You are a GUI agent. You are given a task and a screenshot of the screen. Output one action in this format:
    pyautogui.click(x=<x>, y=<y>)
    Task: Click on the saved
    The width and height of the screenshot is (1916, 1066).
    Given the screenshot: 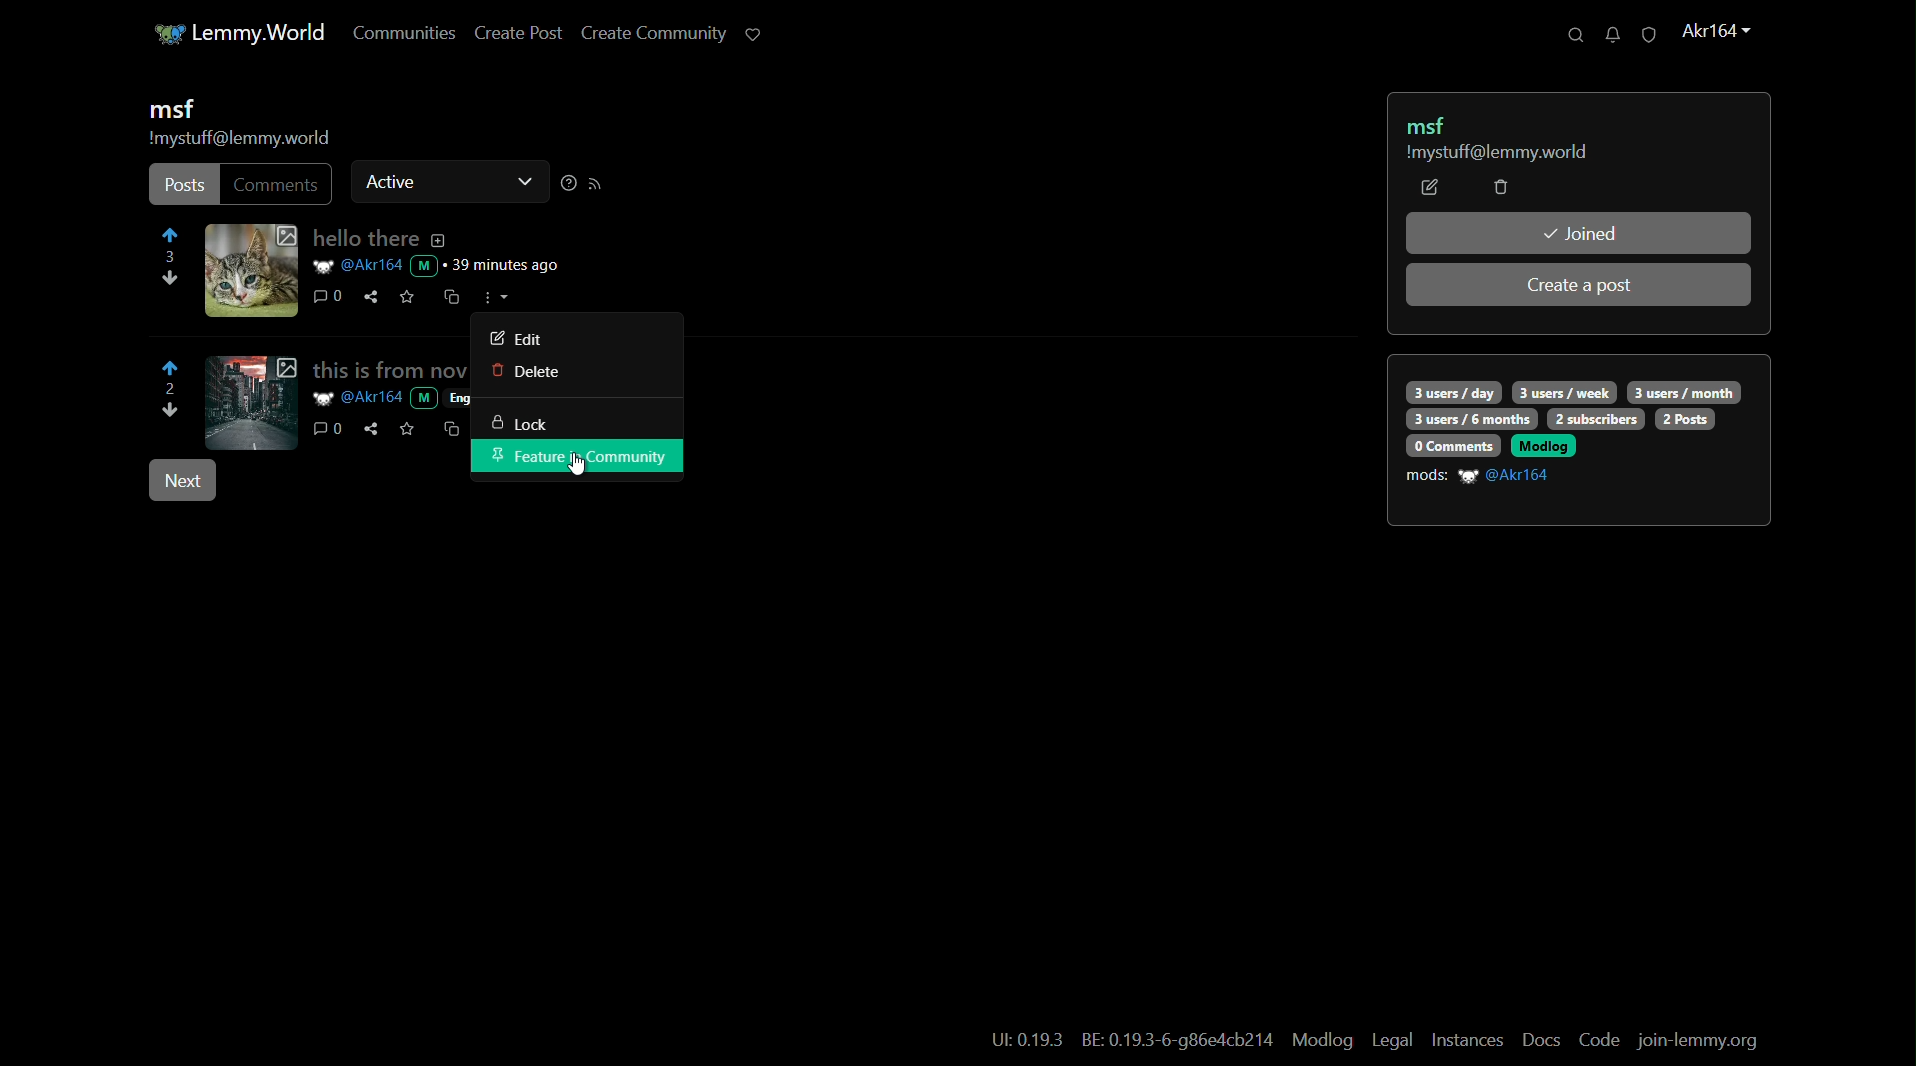 What is the action you would take?
    pyautogui.click(x=408, y=296)
    